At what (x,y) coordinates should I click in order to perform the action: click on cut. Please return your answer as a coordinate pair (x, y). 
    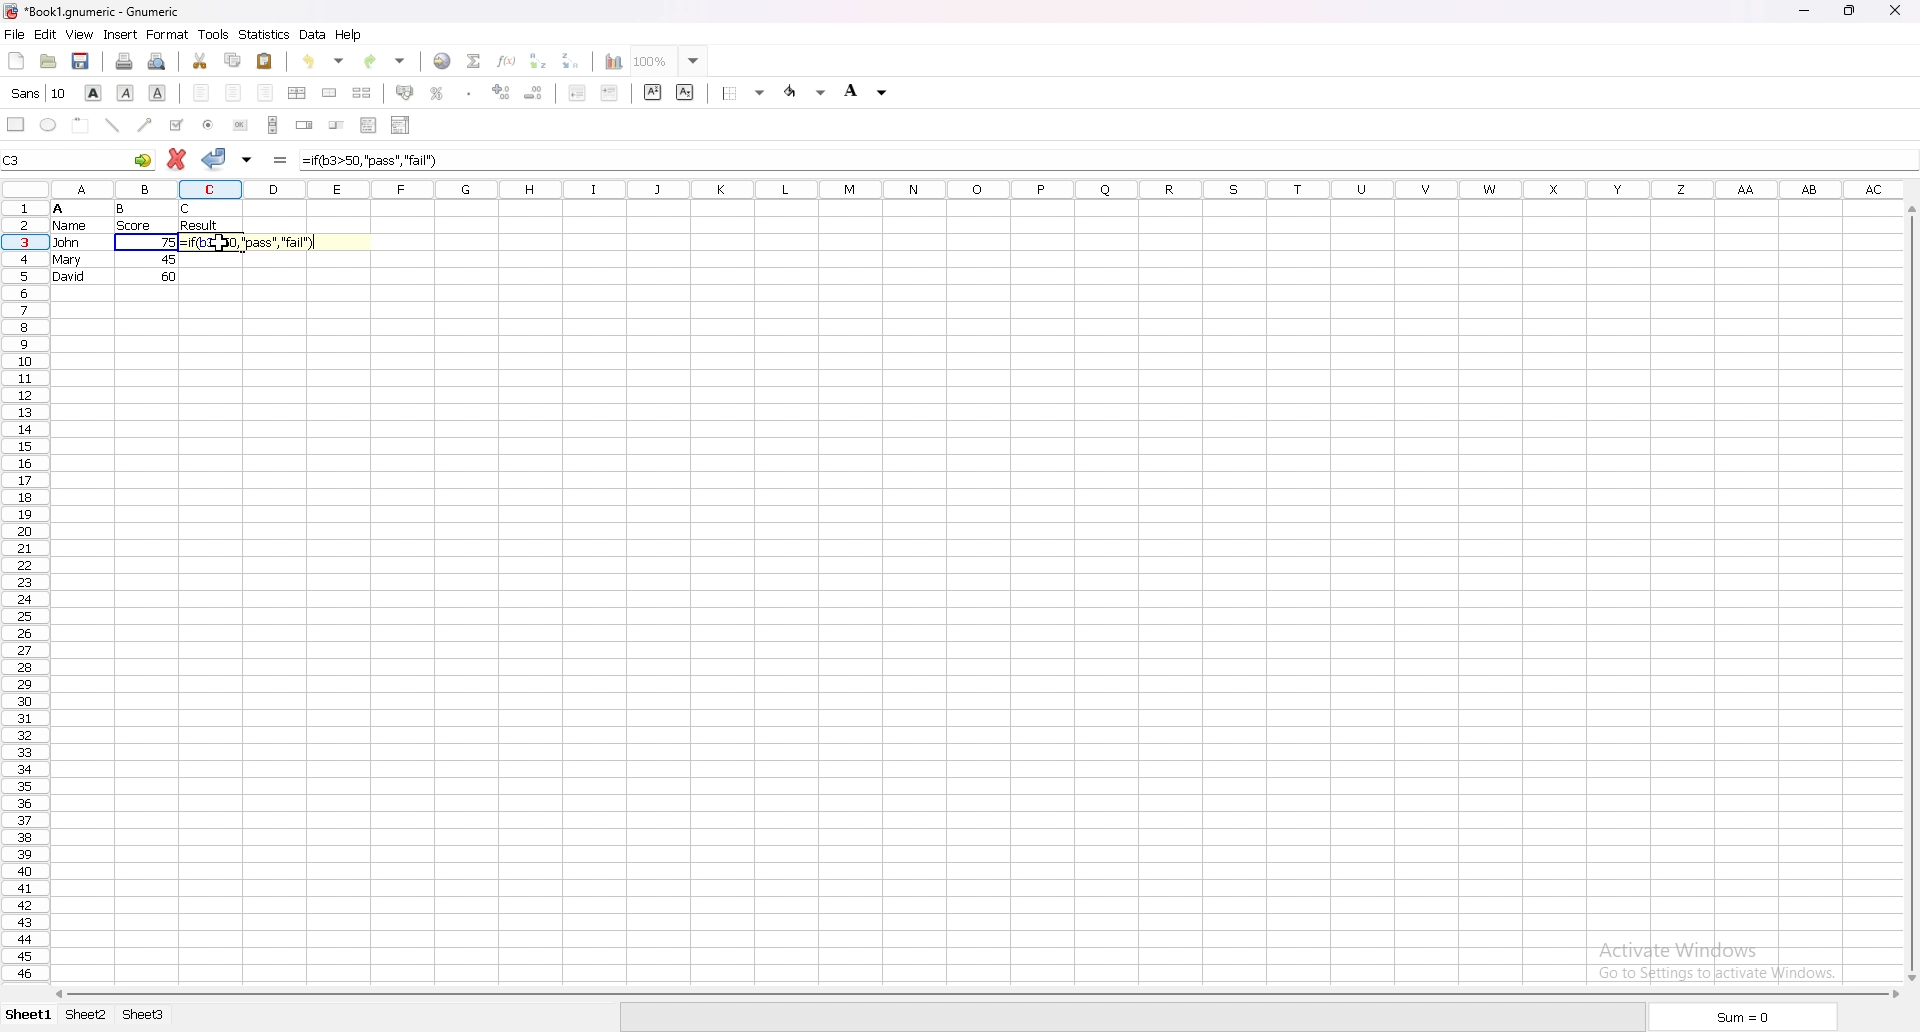
    Looking at the image, I should click on (200, 61).